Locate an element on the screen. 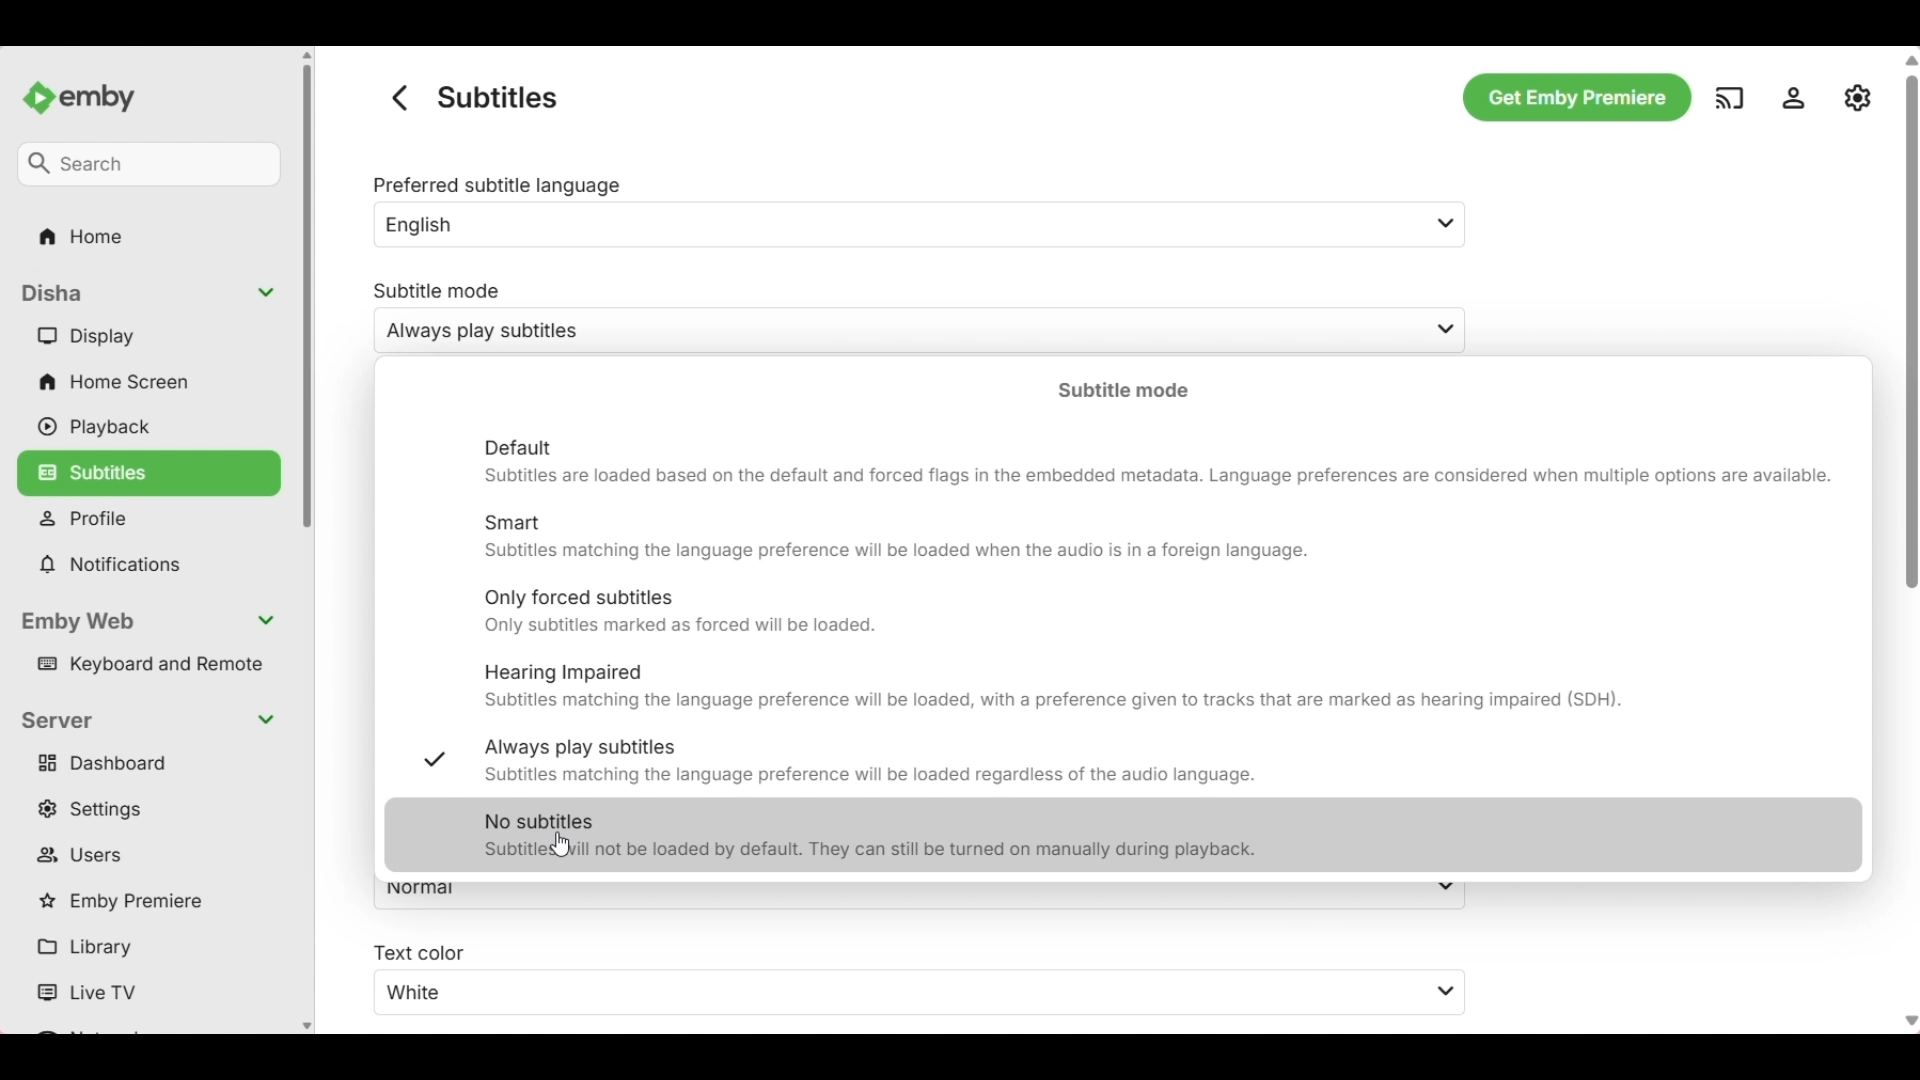 The image size is (1920, 1080). Collapse Emby web is located at coordinates (153, 623).